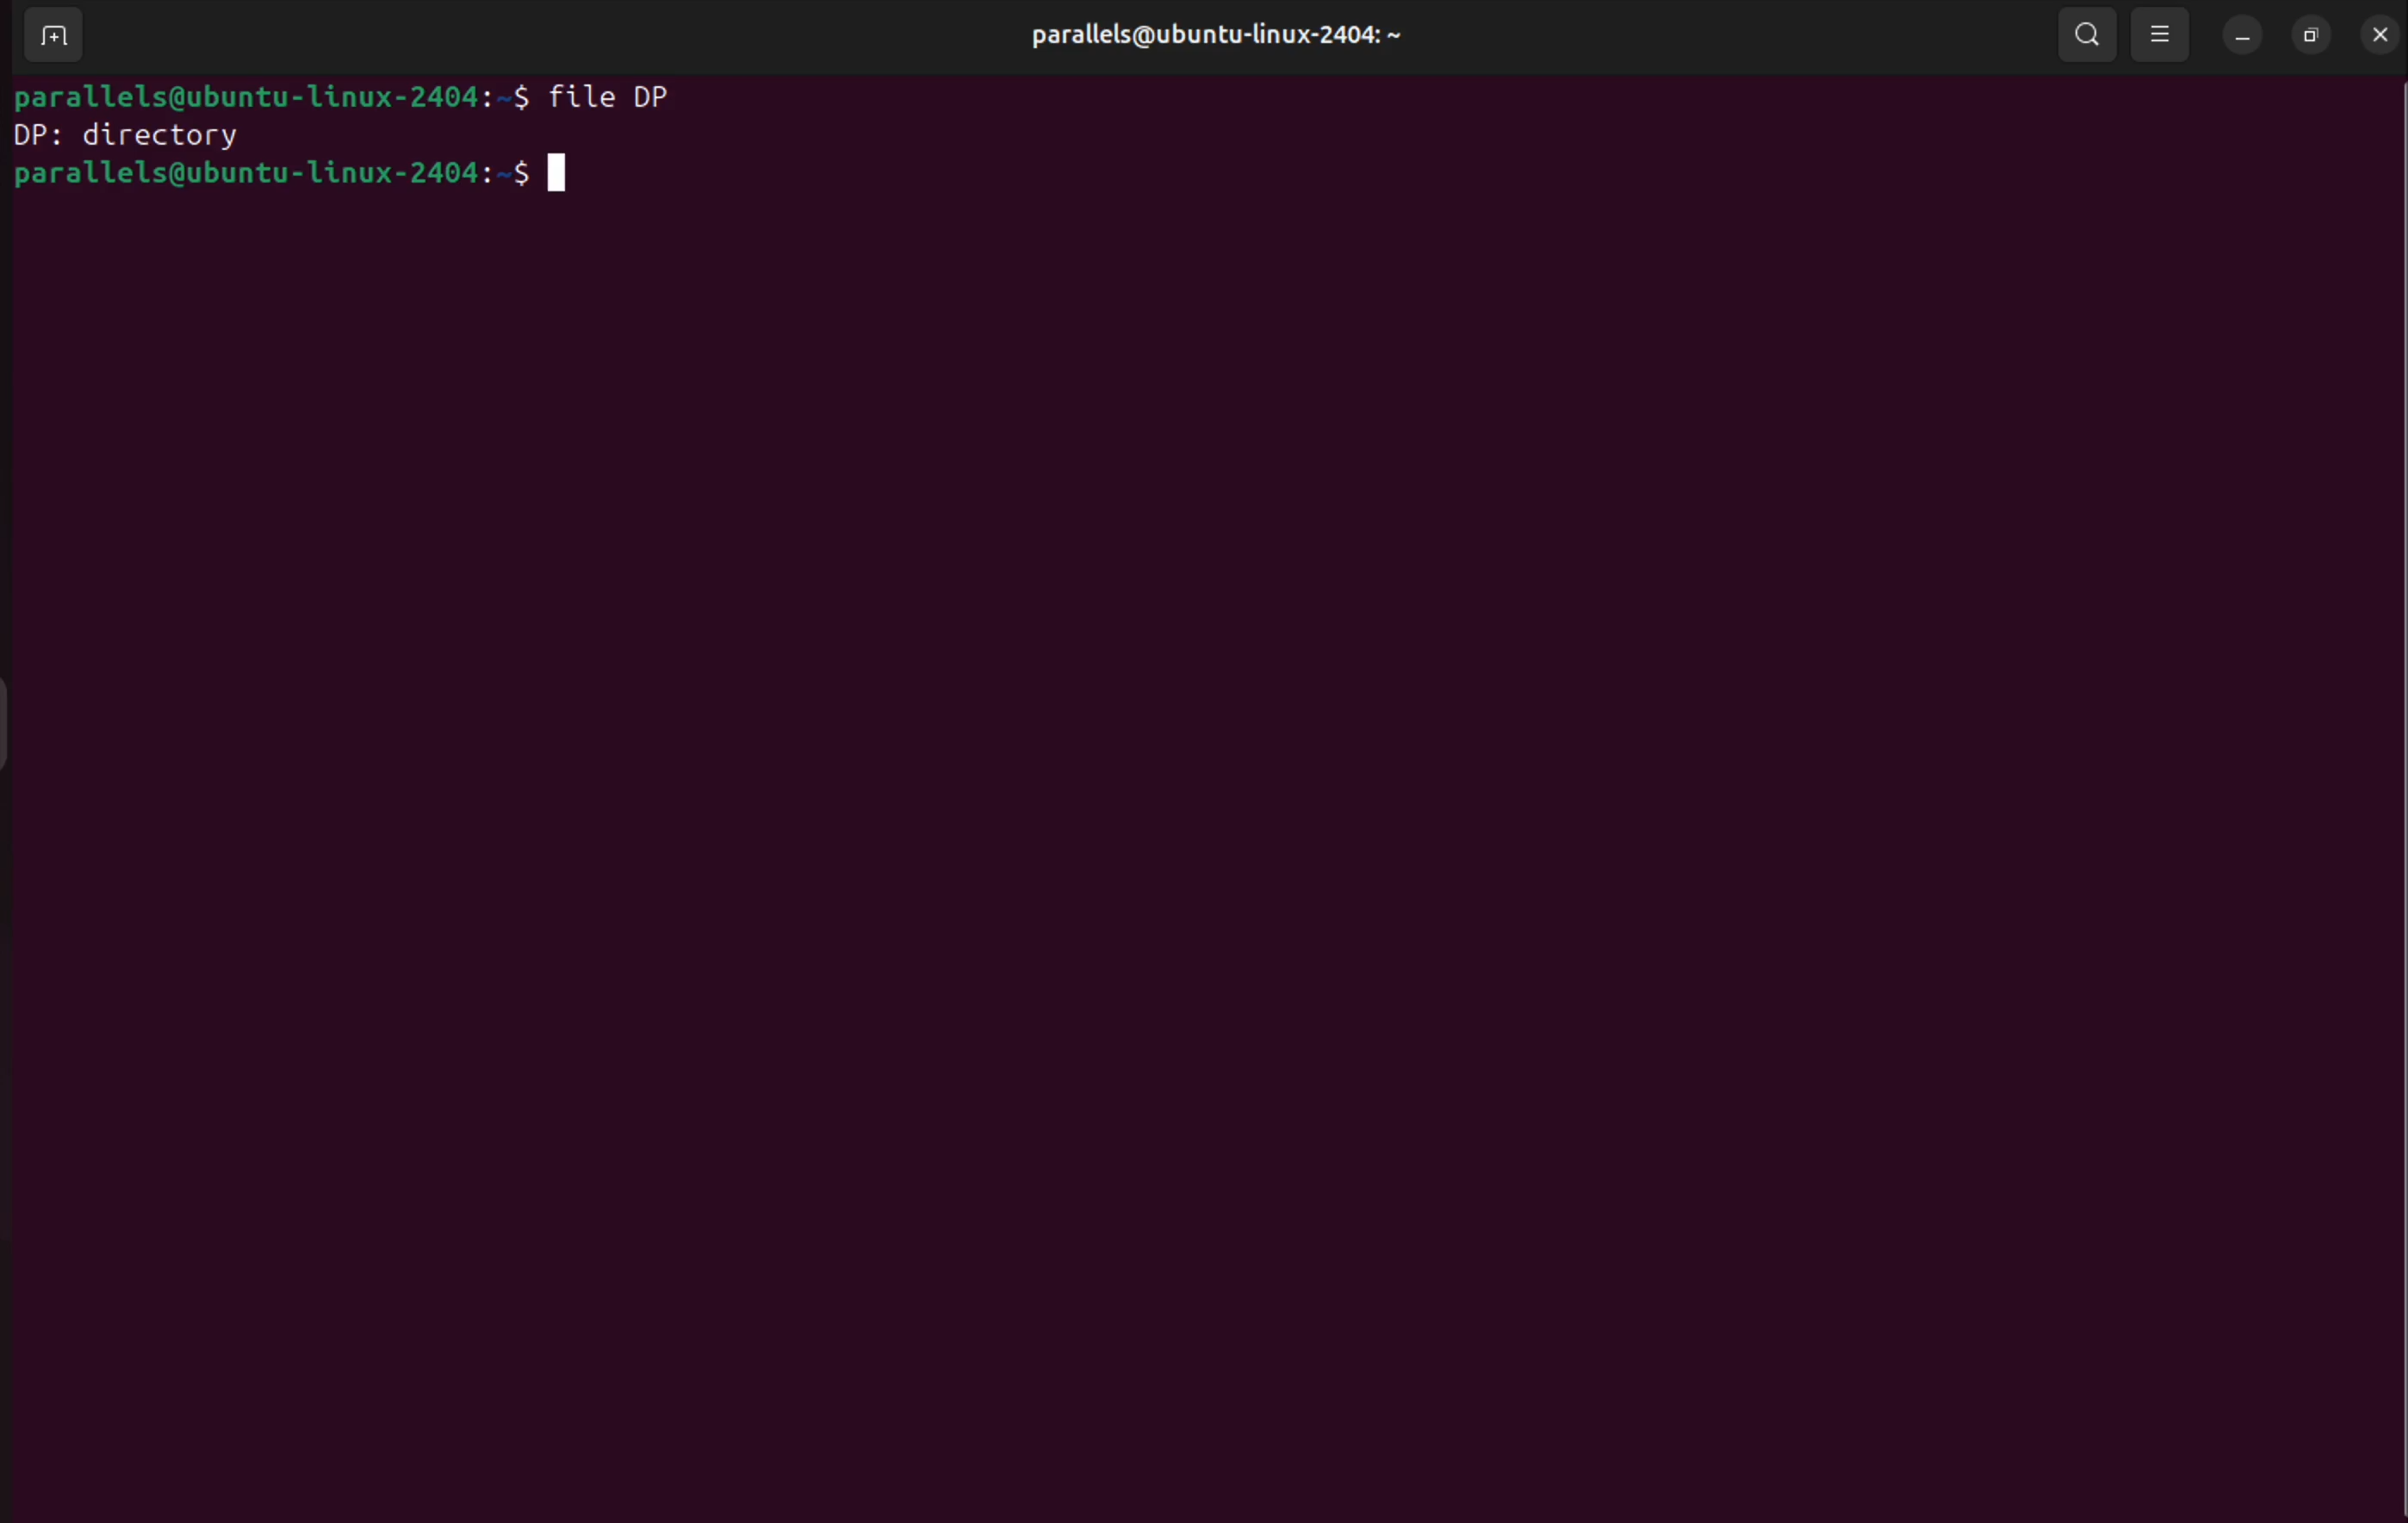 This screenshot has height=1523, width=2408. What do you see at coordinates (2243, 36) in the screenshot?
I see `minimize` at bounding box center [2243, 36].